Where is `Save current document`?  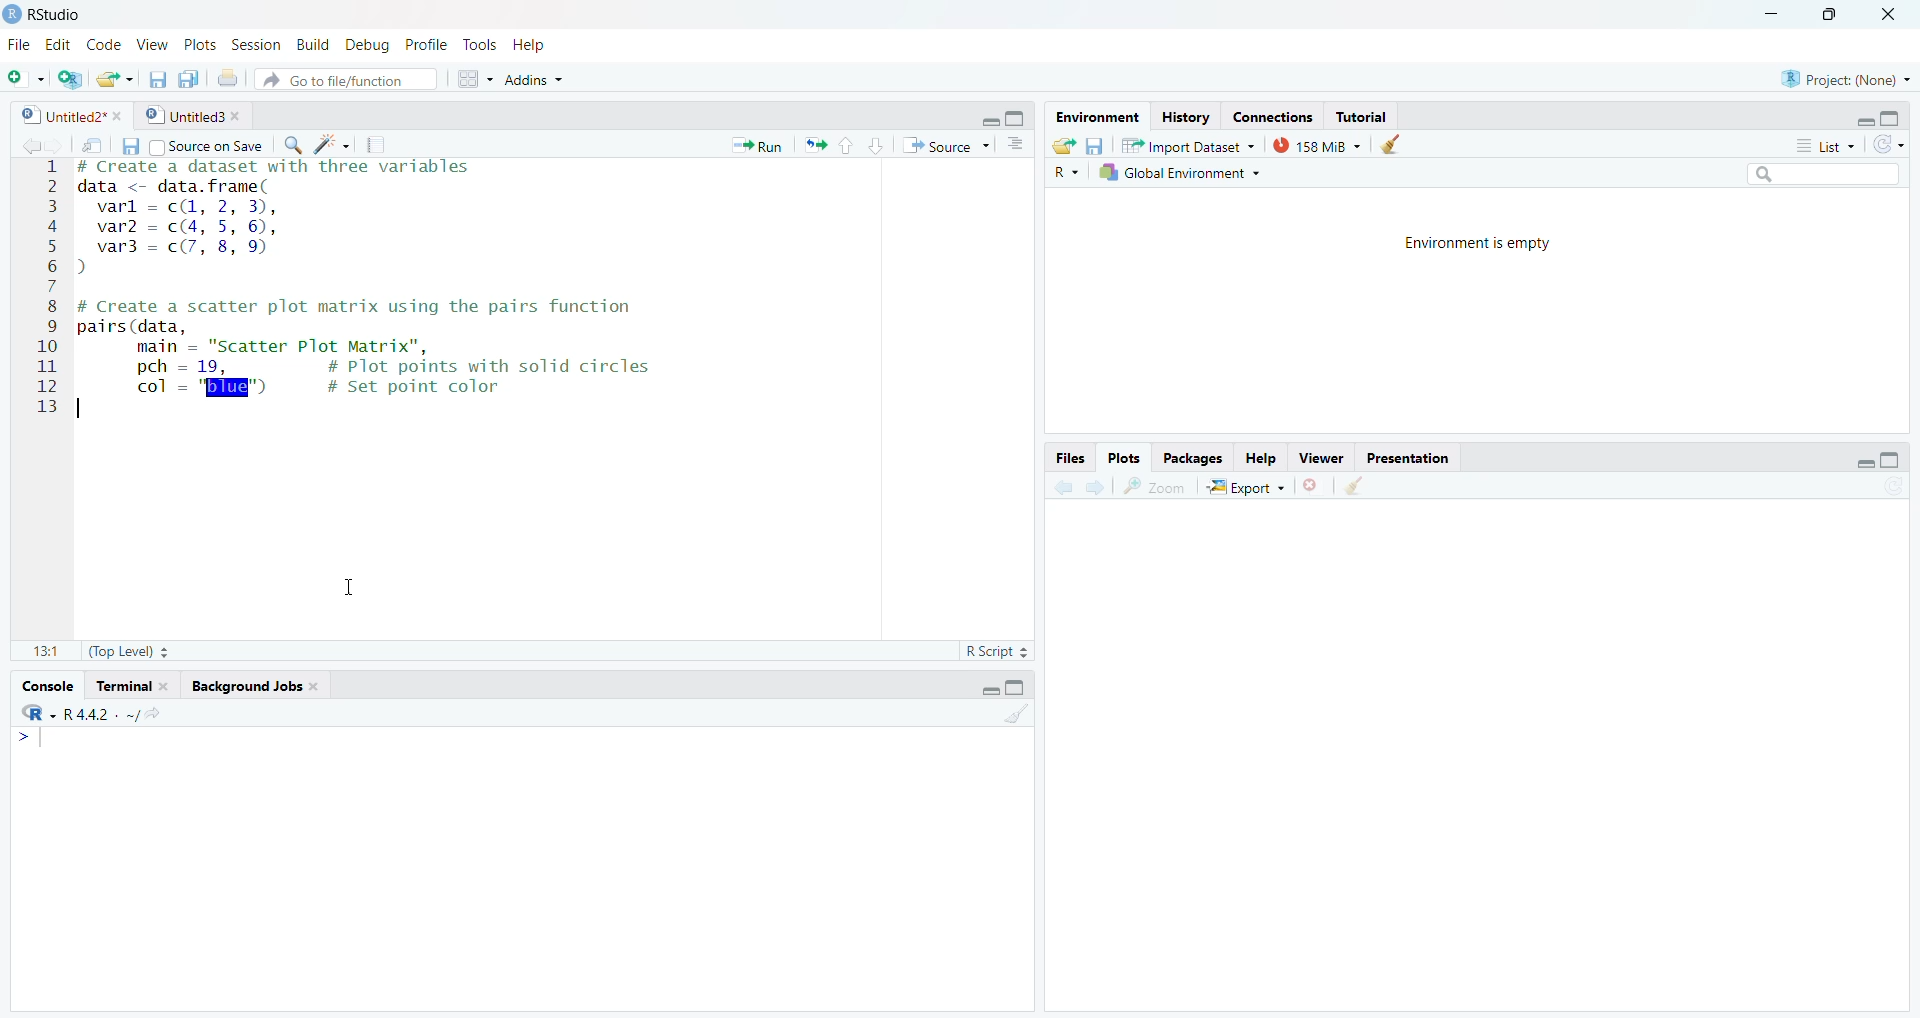 Save current document is located at coordinates (130, 145).